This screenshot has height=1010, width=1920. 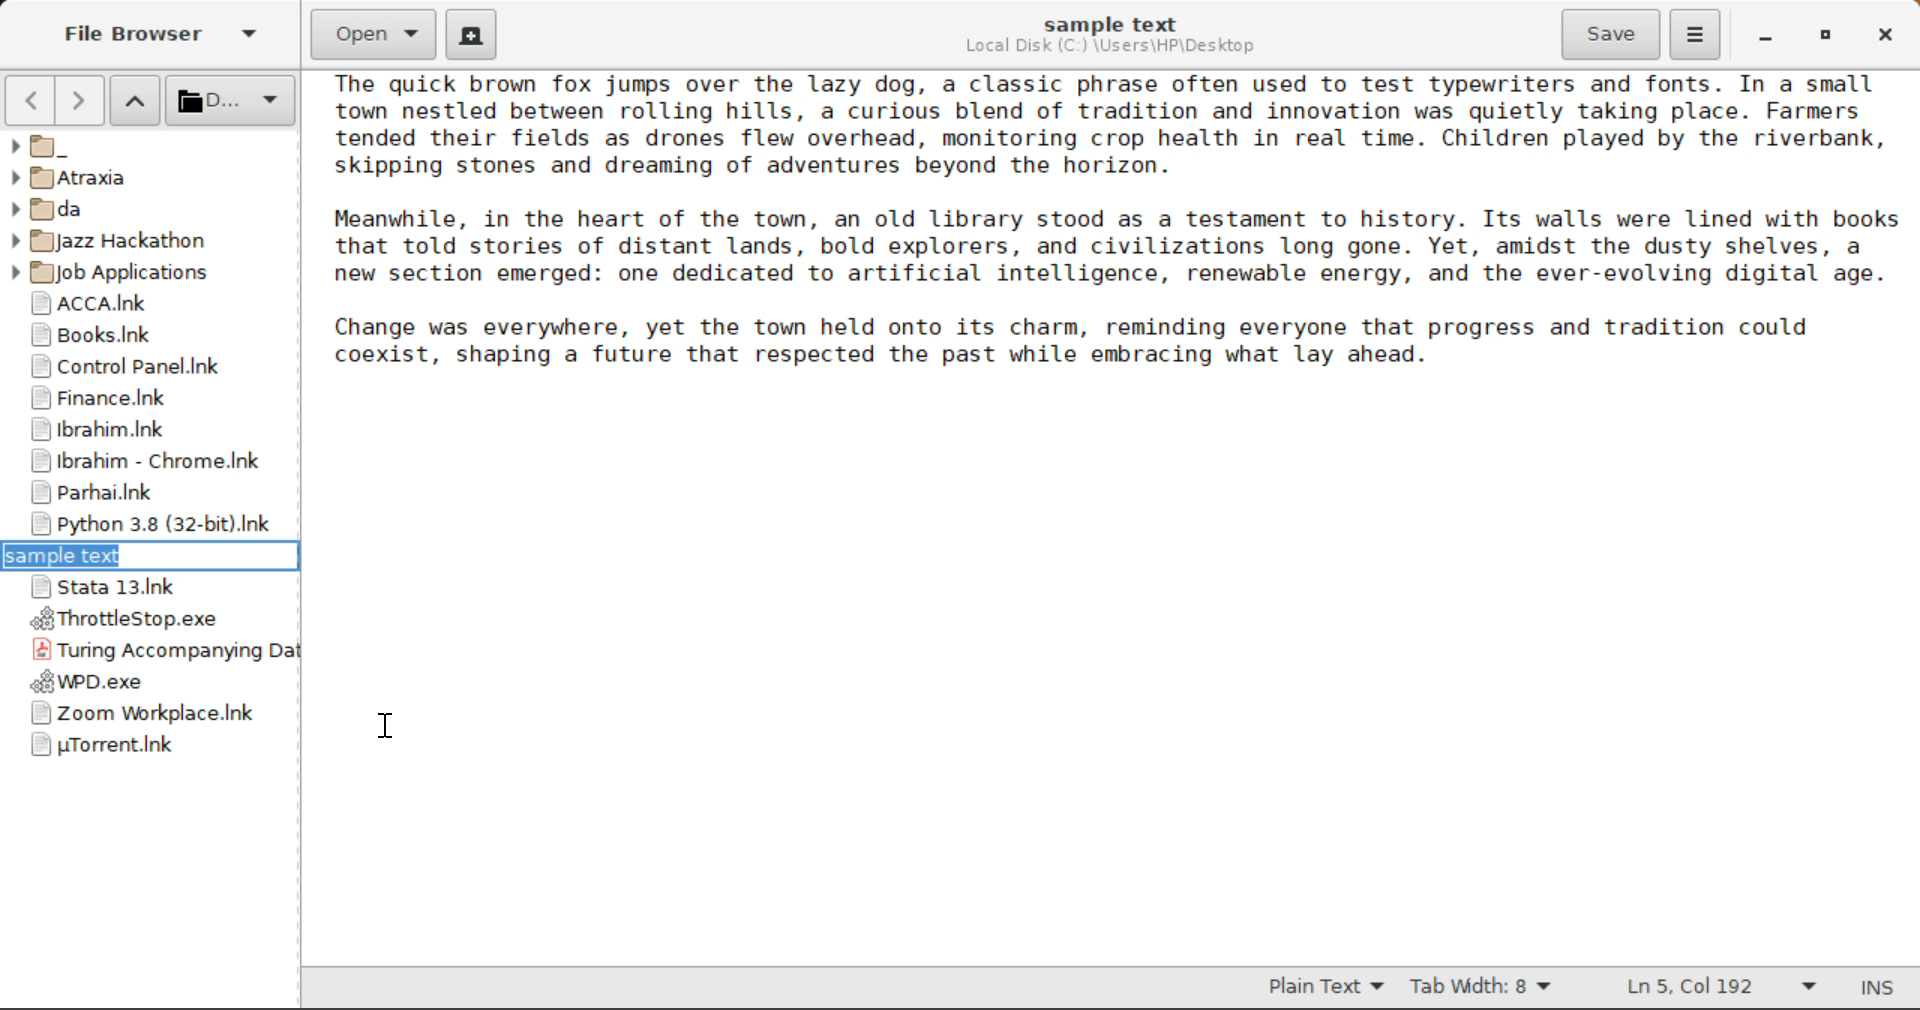 What do you see at coordinates (144, 620) in the screenshot?
I see `ThrottleStop Application` at bounding box center [144, 620].